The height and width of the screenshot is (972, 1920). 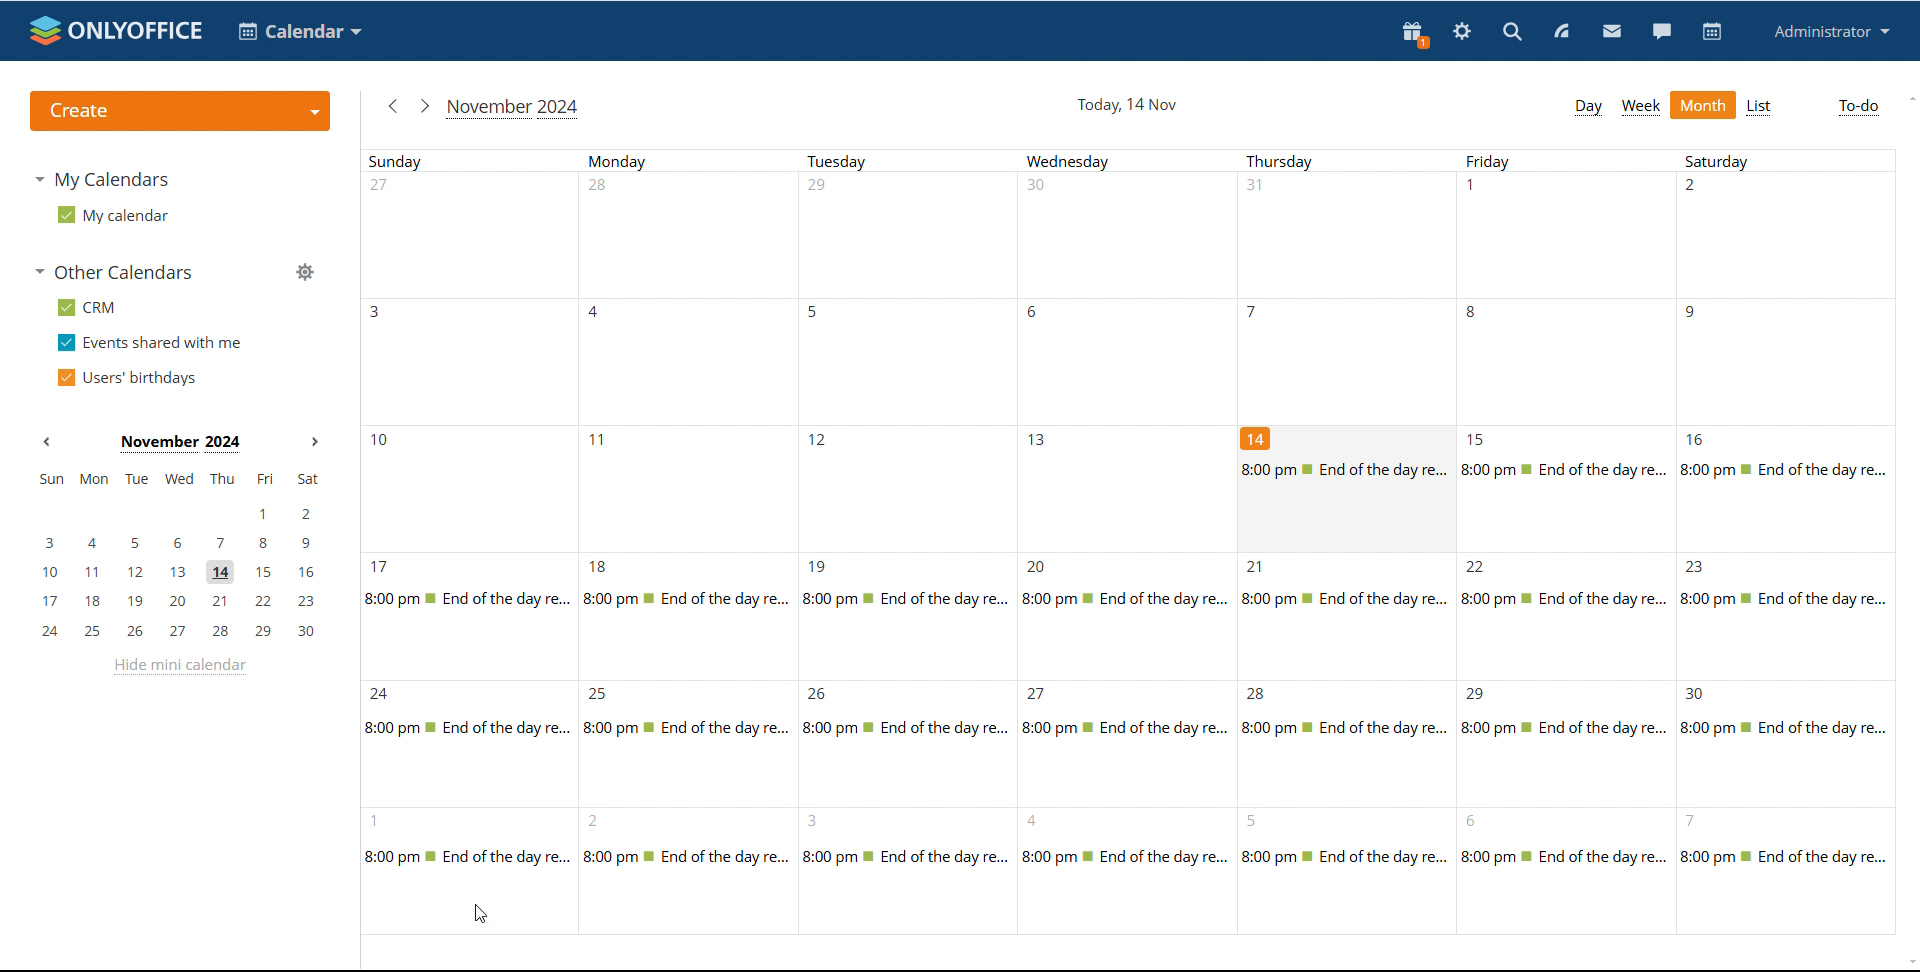 I want to click on to-do, so click(x=1857, y=108).